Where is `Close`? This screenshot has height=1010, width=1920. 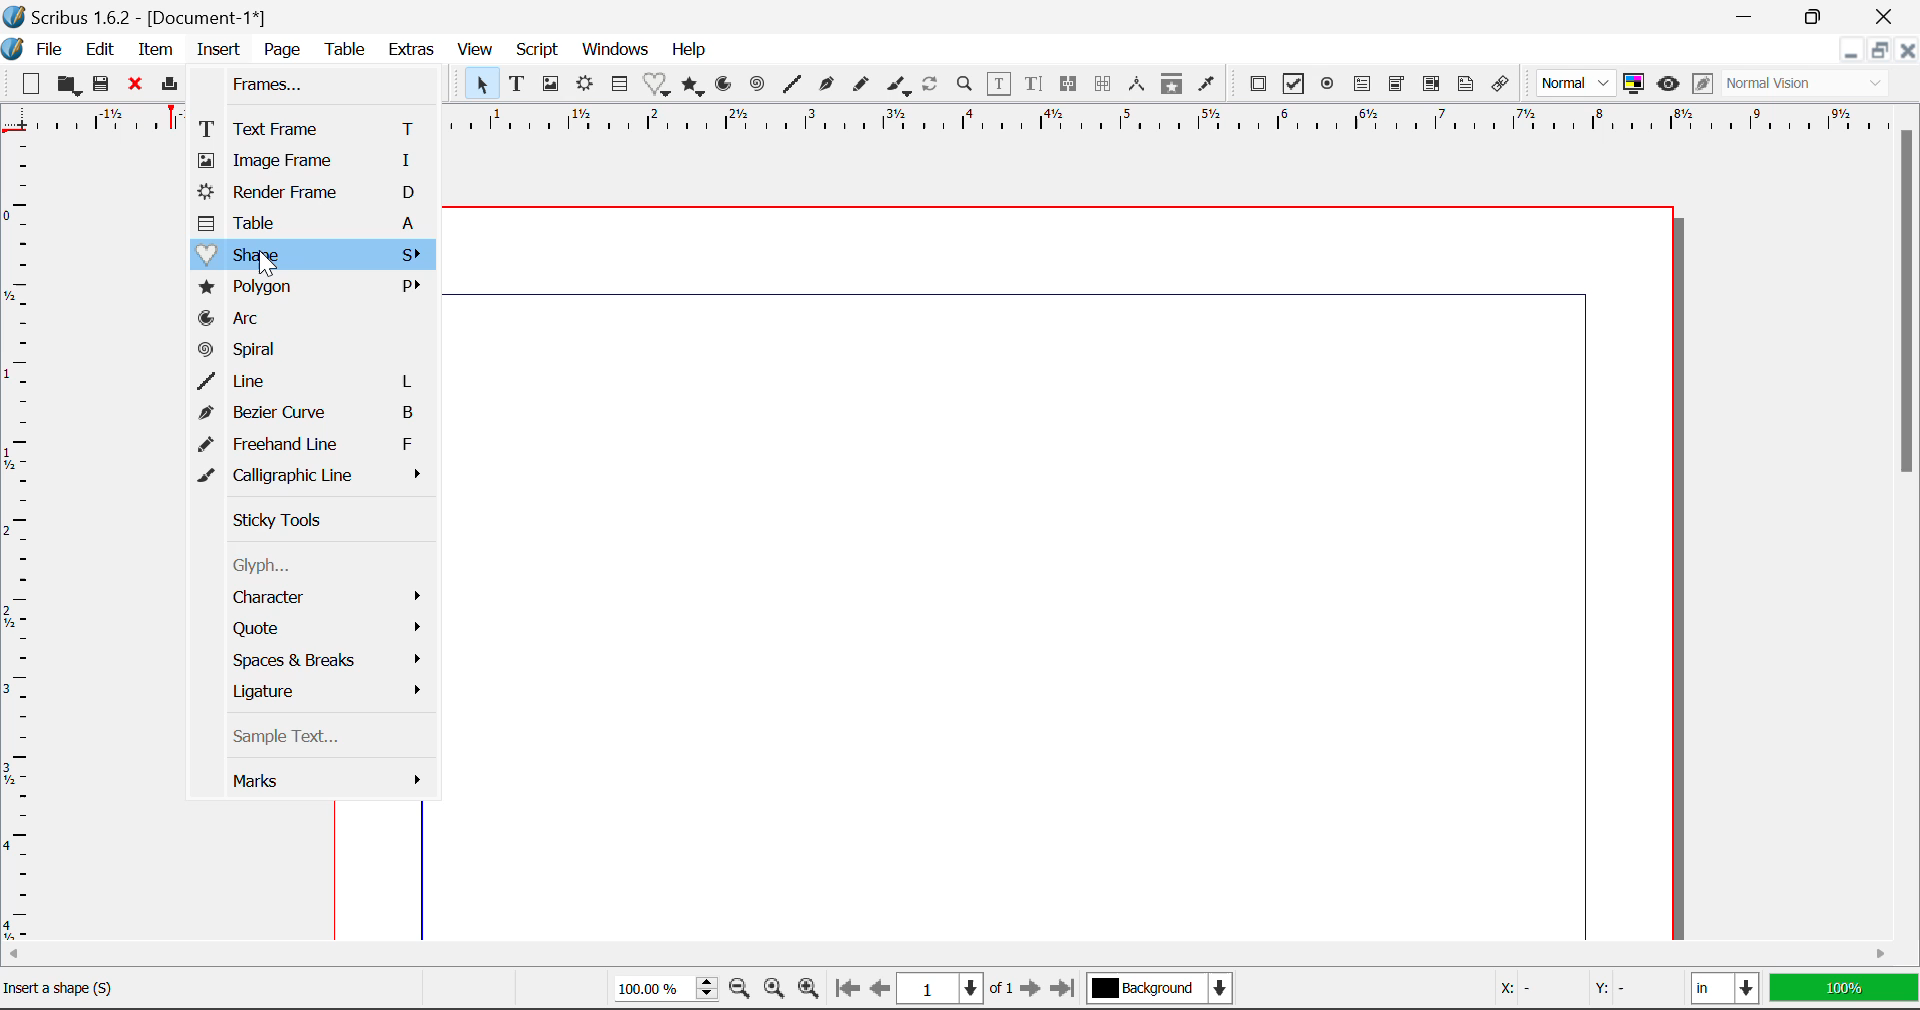 Close is located at coordinates (1890, 16).